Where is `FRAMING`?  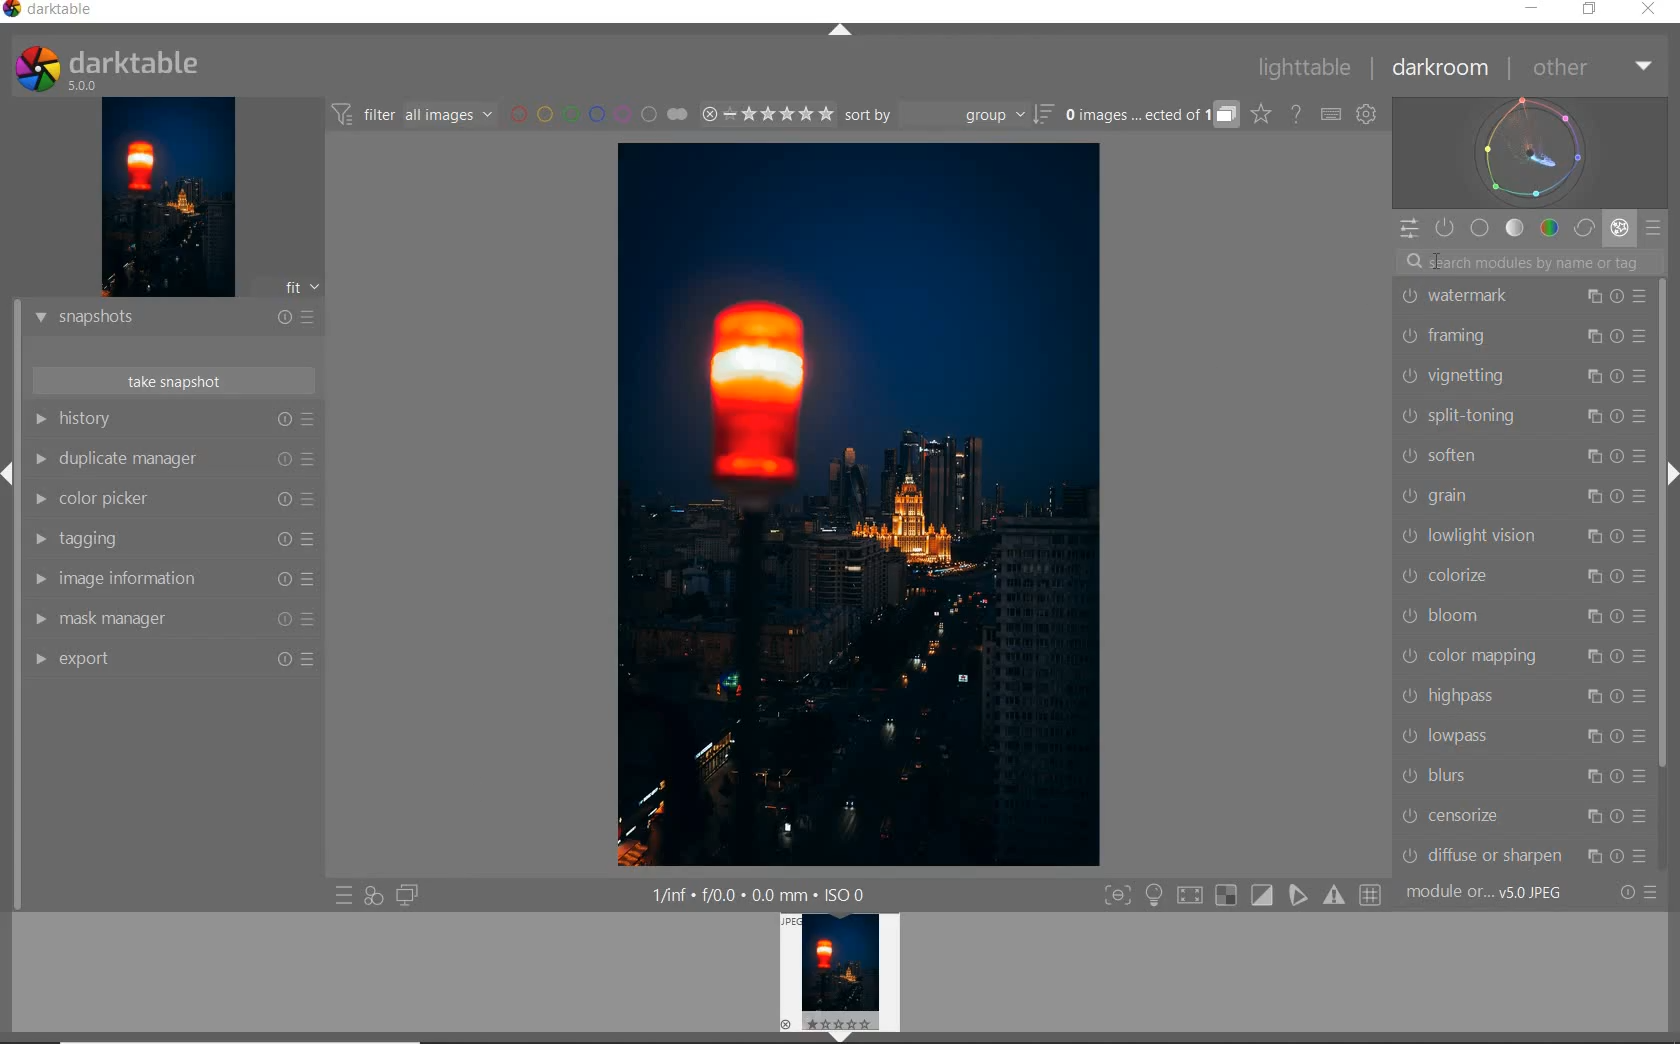 FRAMING is located at coordinates (1466, 337).